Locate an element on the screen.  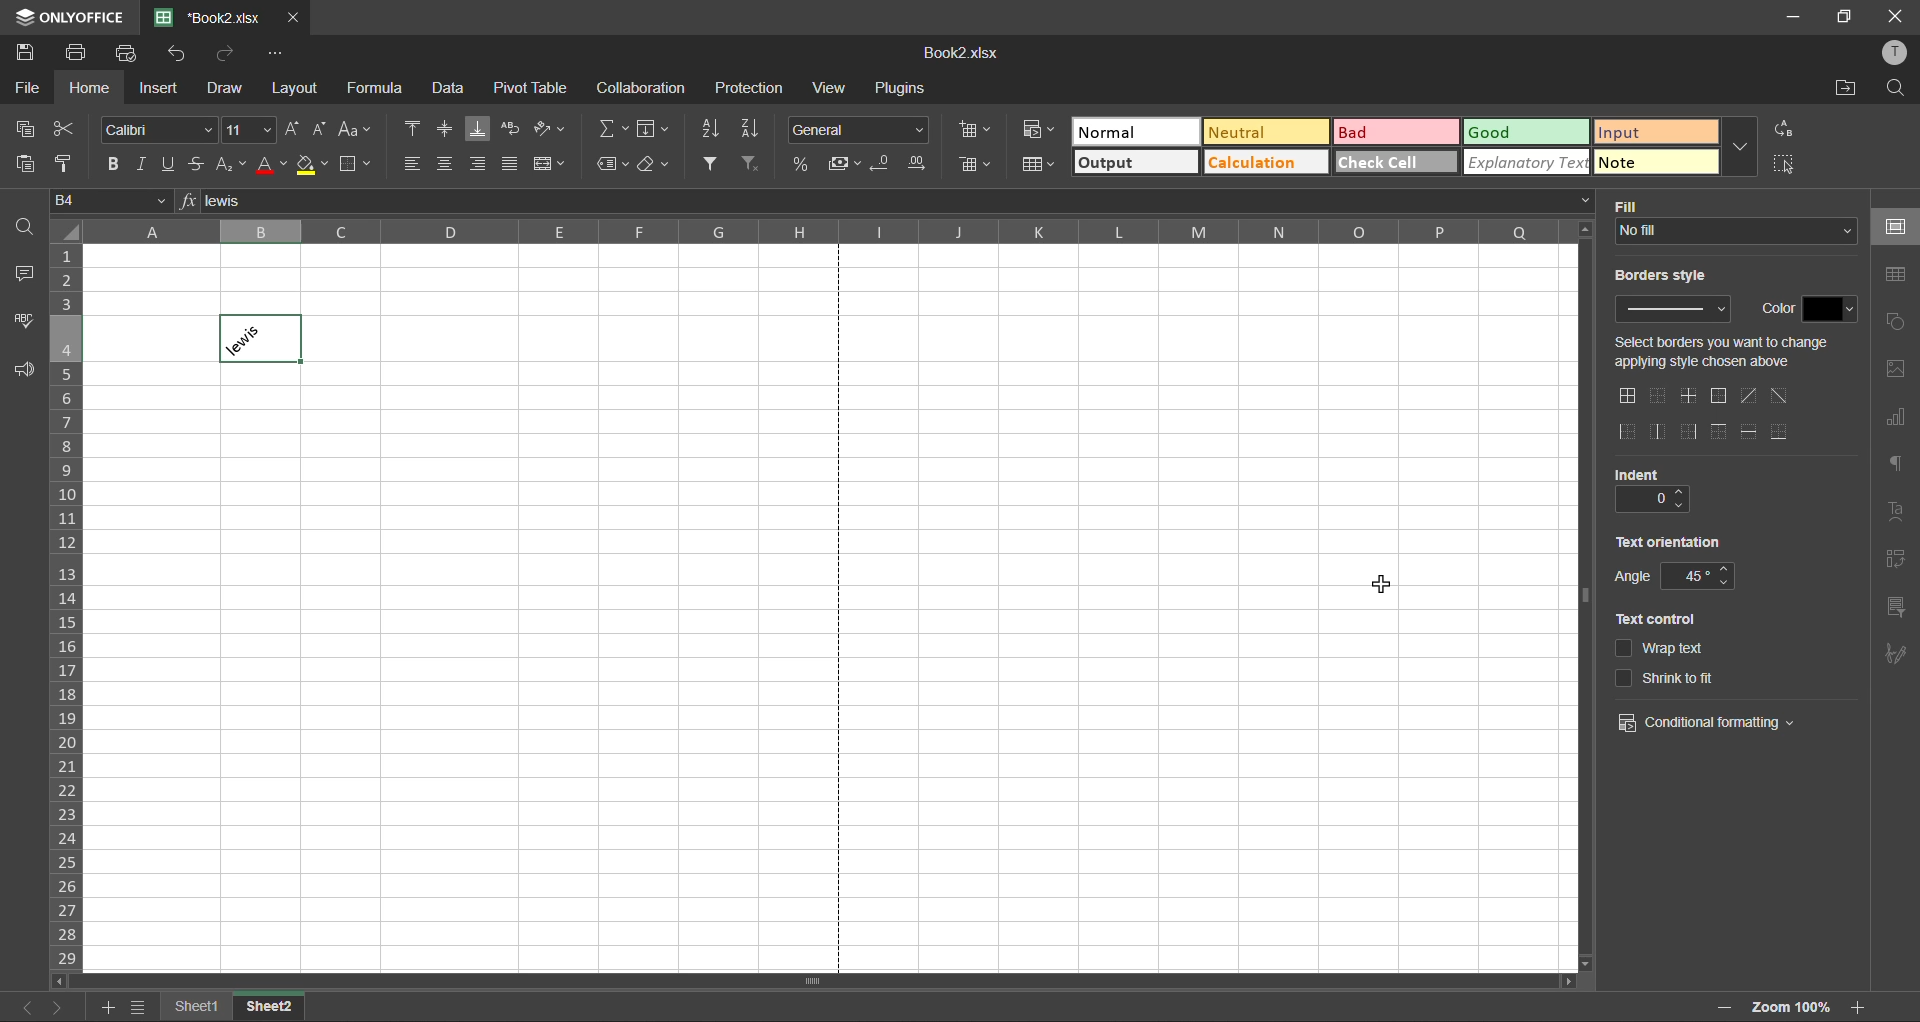
find is located at coordinates (1895, 92).